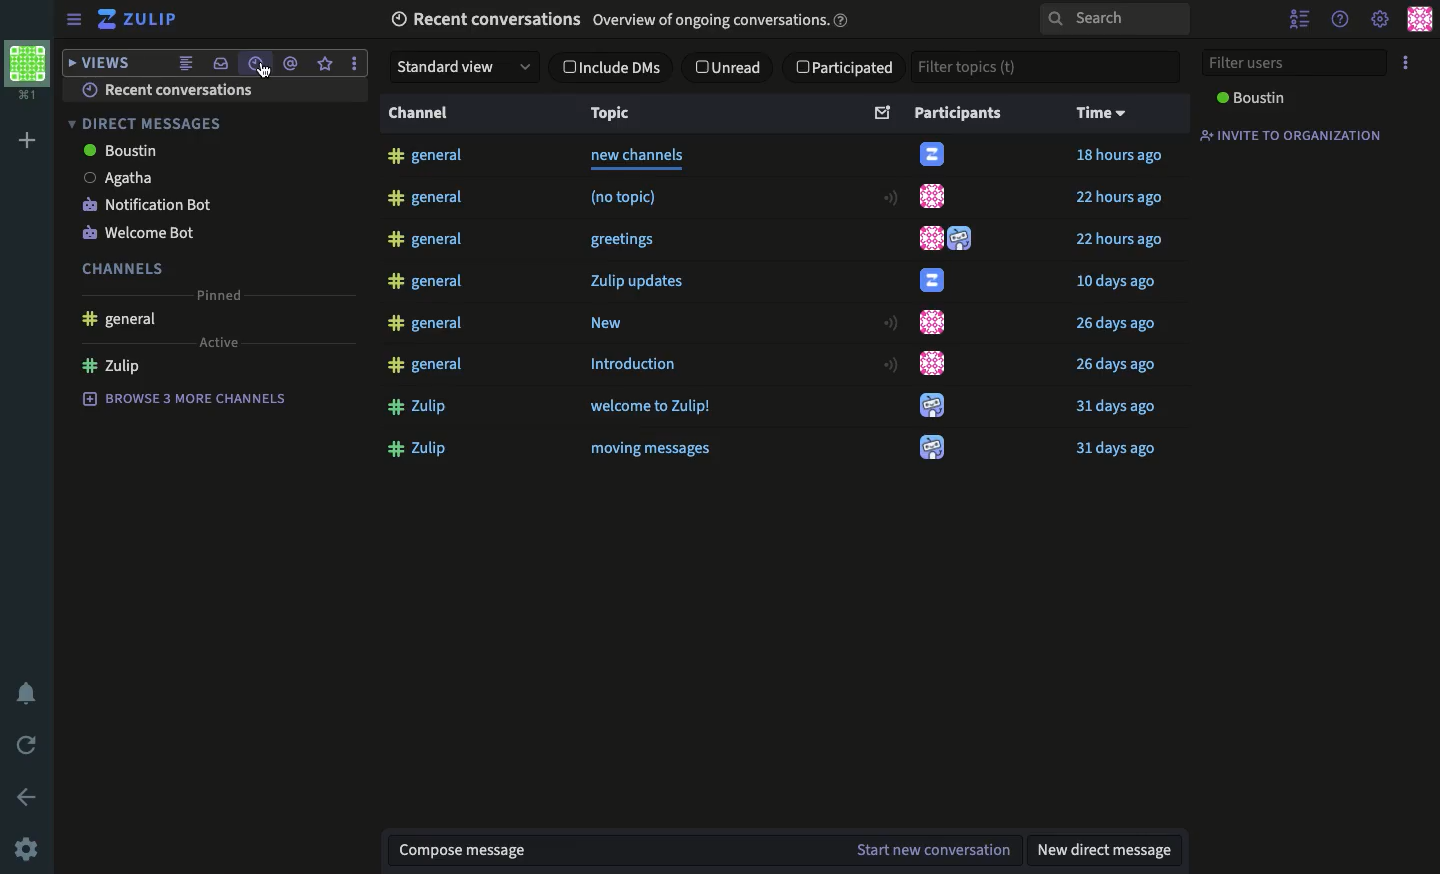 The image size is (1440, 874). Describe the element at coordinates (1120, 282) in the screenshot. I see `10 days ago` at that location.